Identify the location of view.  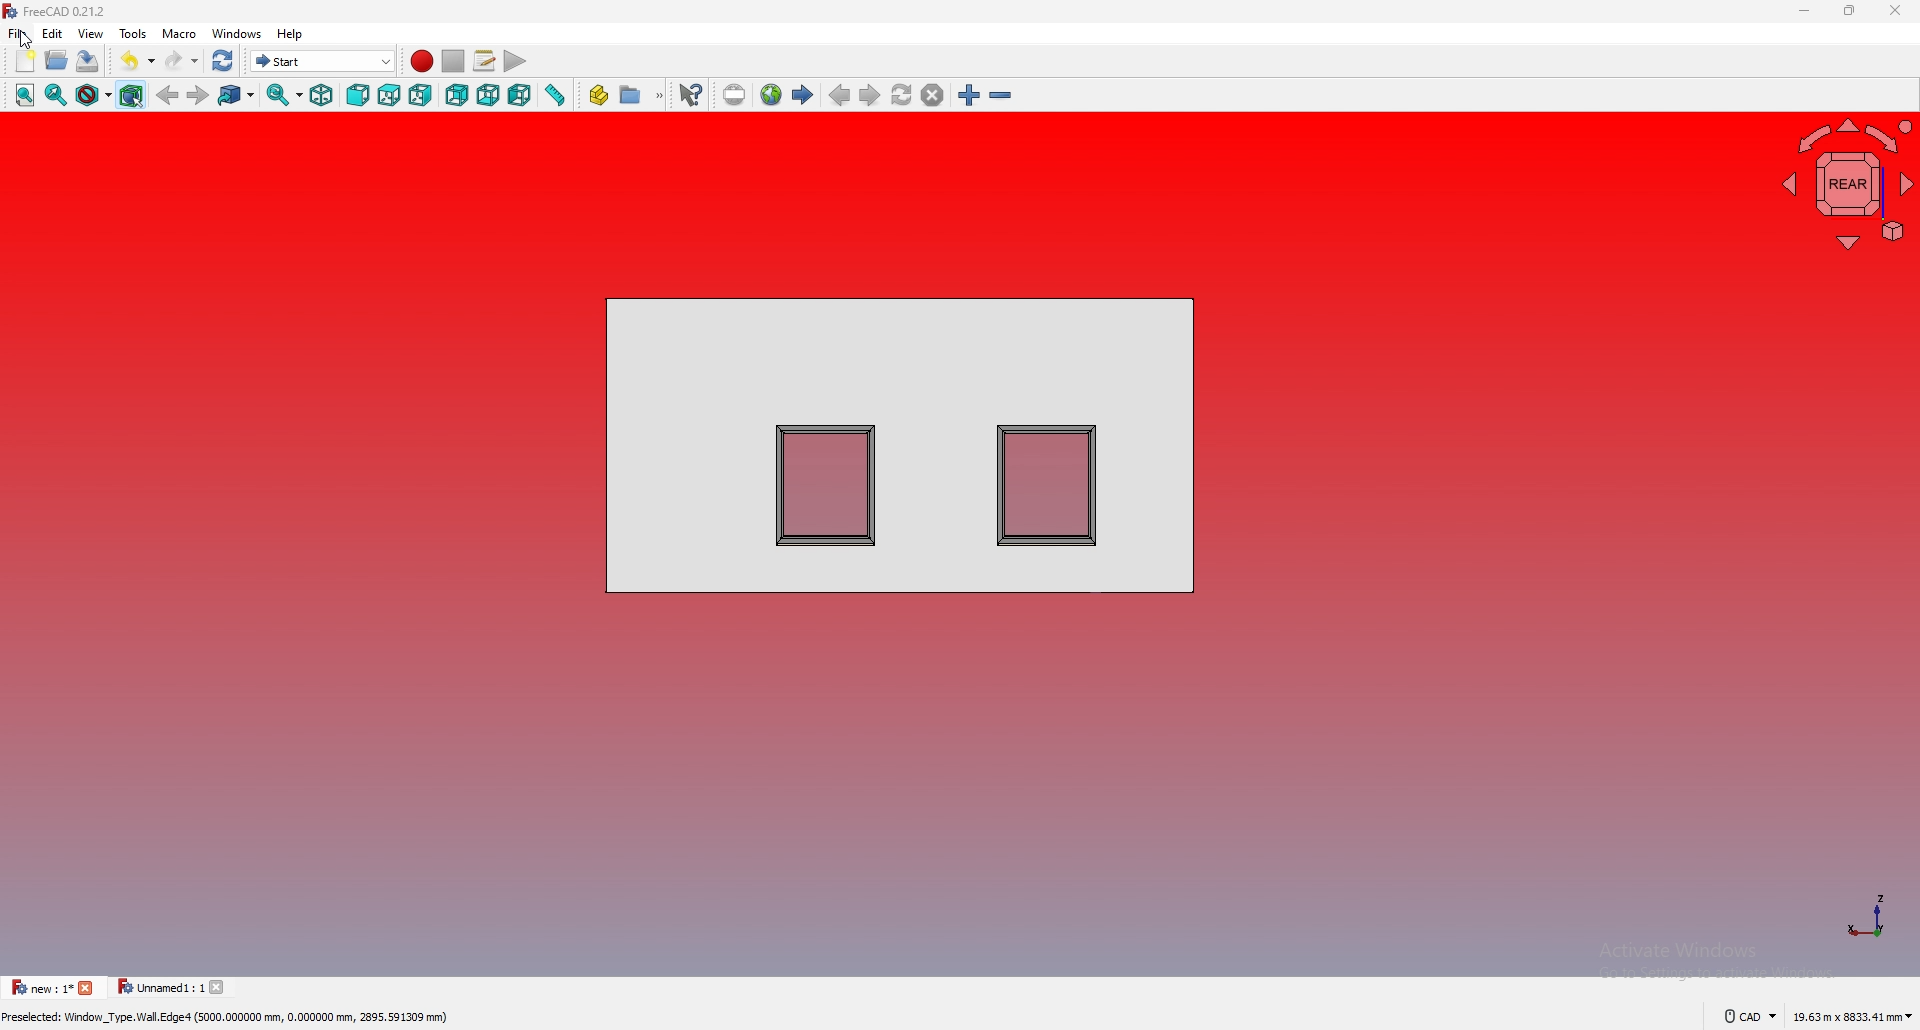
(91, 33).